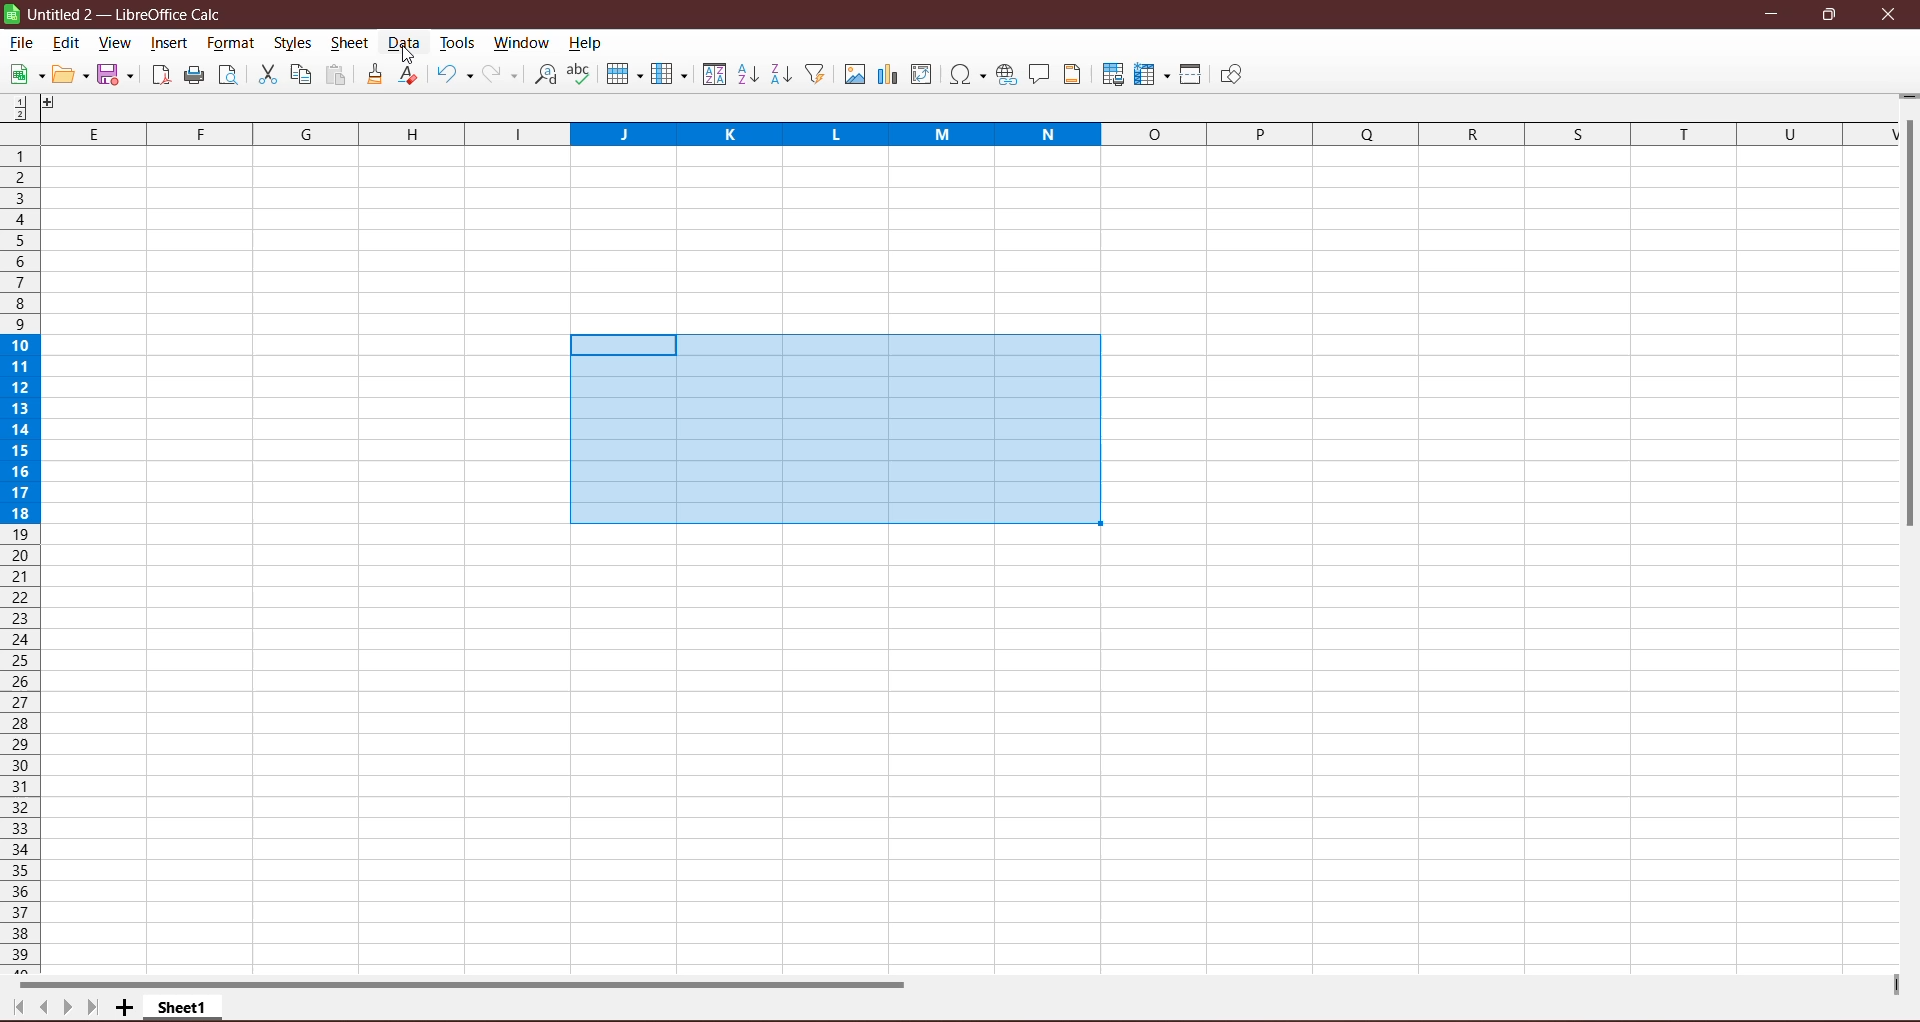 This screenshot has height=1022, width=1920. Describe the element at coordinates (376, 74) in the screenshot. I see `Clone Formatting` at that location.